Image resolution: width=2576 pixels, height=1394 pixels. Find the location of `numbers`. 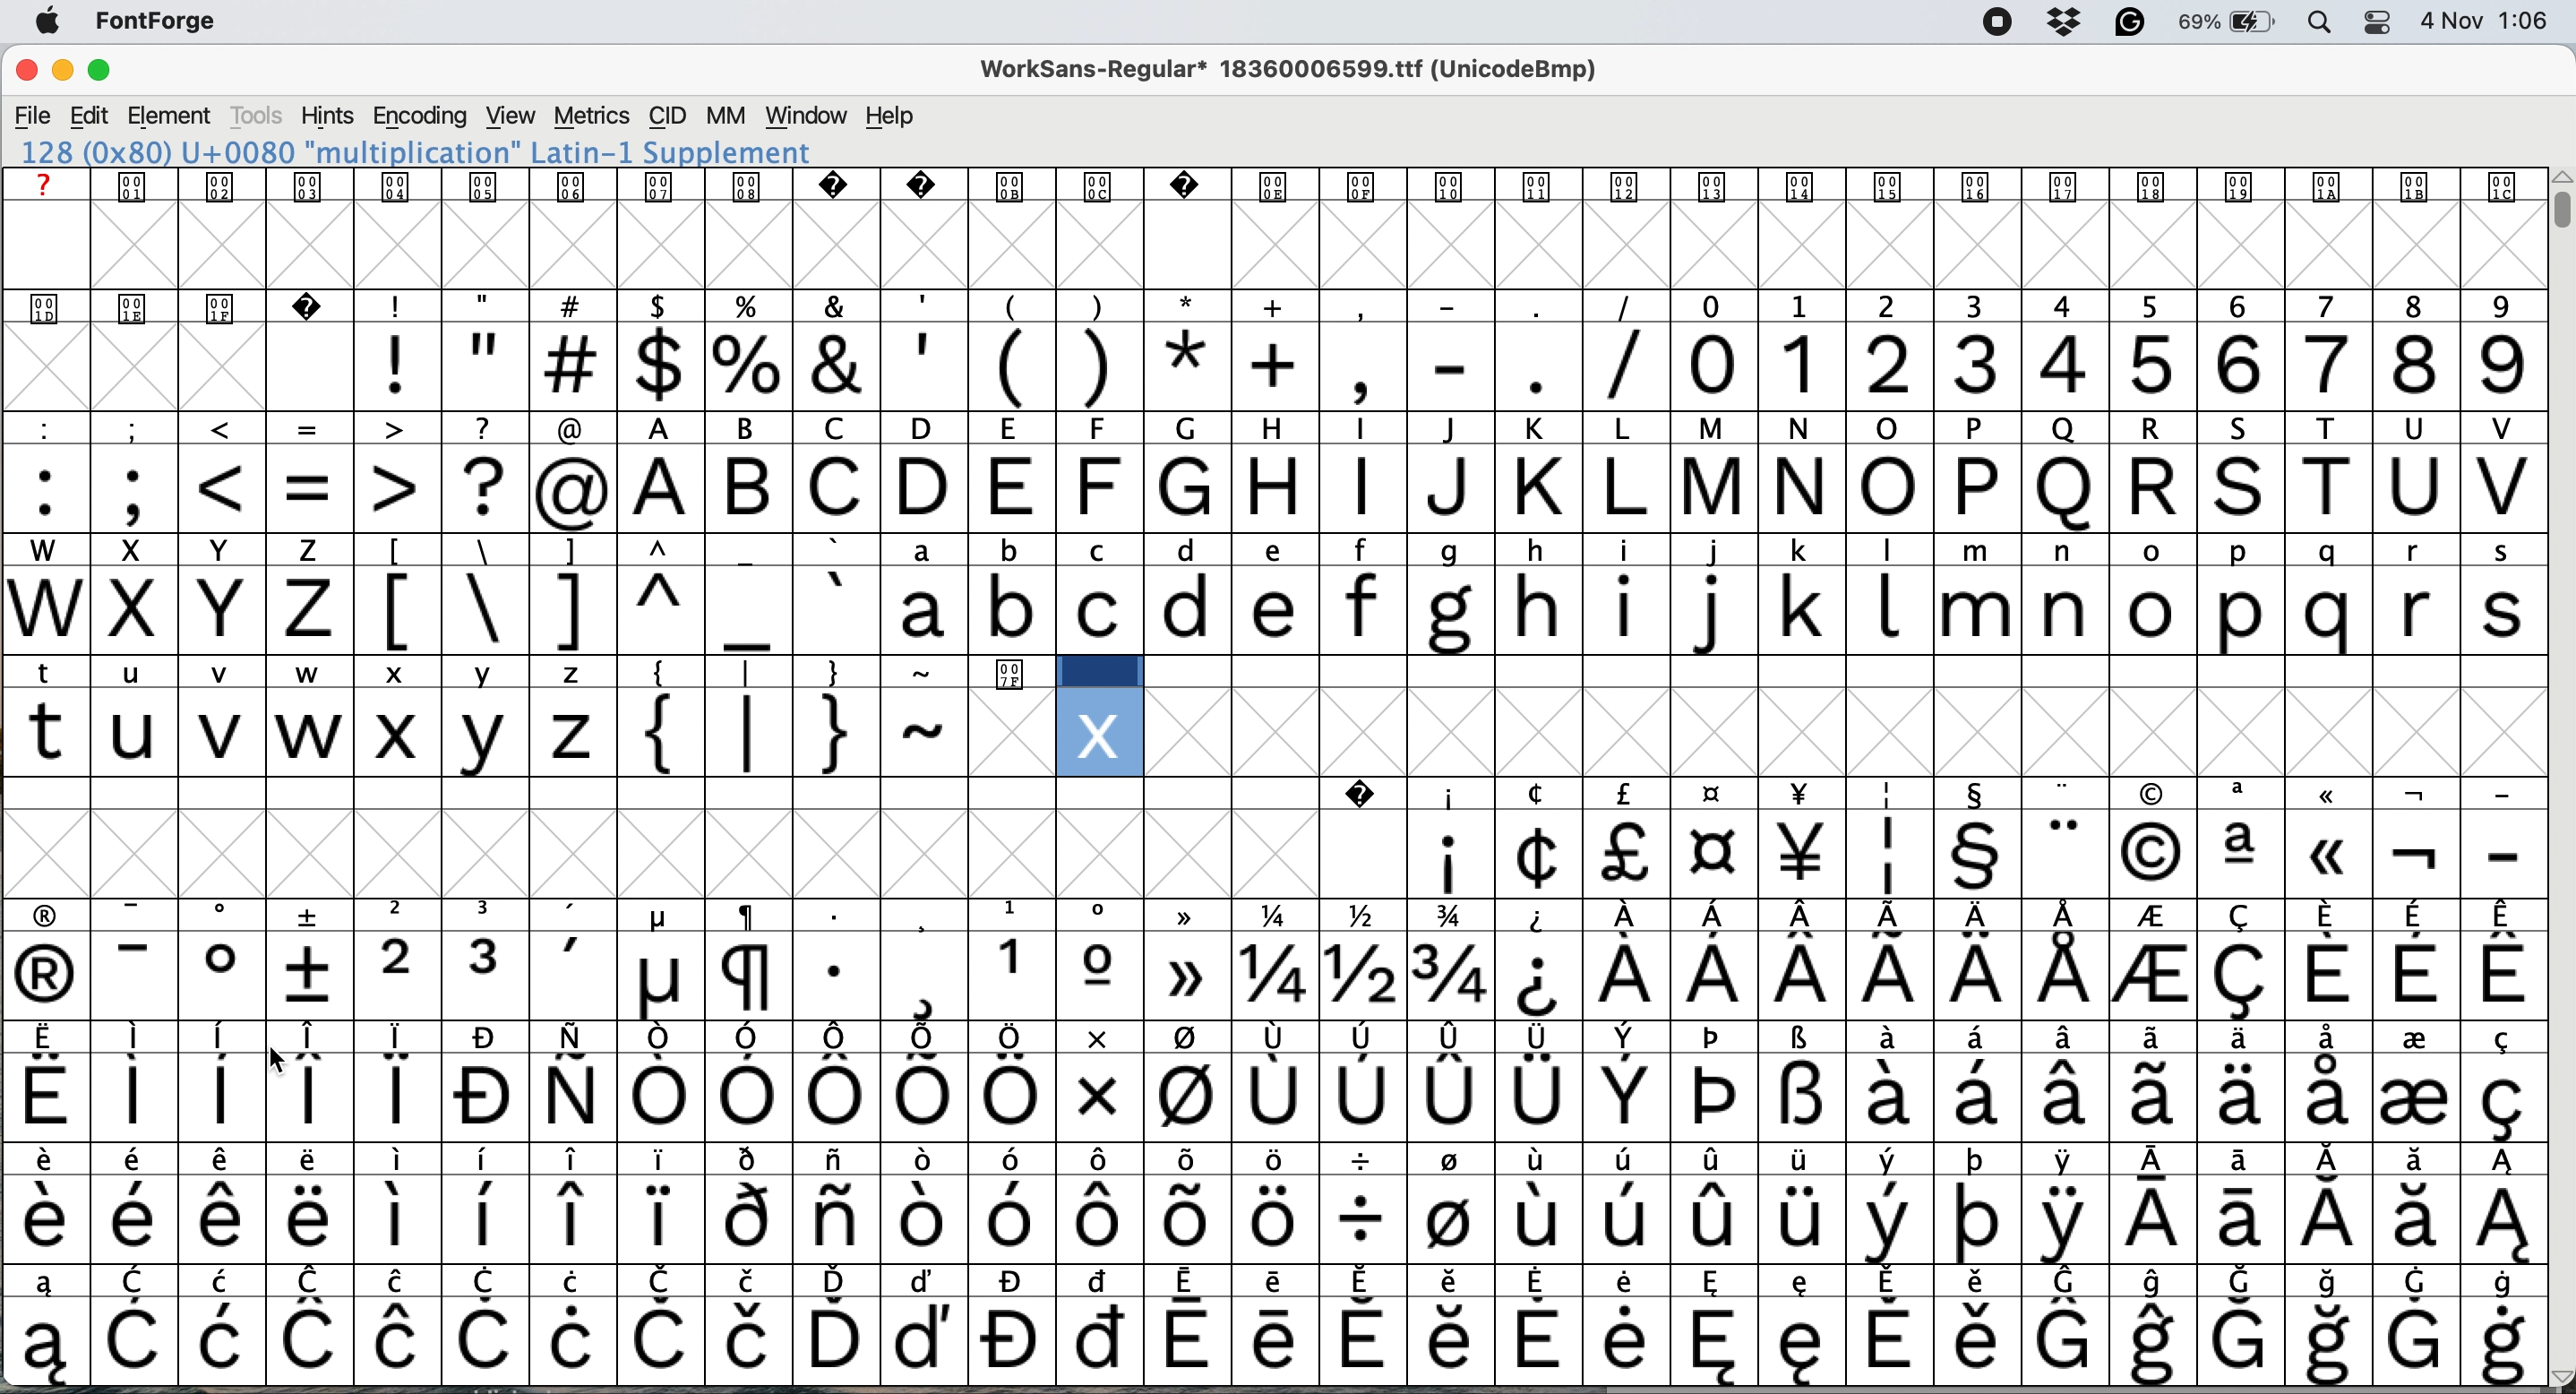

numbers is located at coordinates (2106, 363).